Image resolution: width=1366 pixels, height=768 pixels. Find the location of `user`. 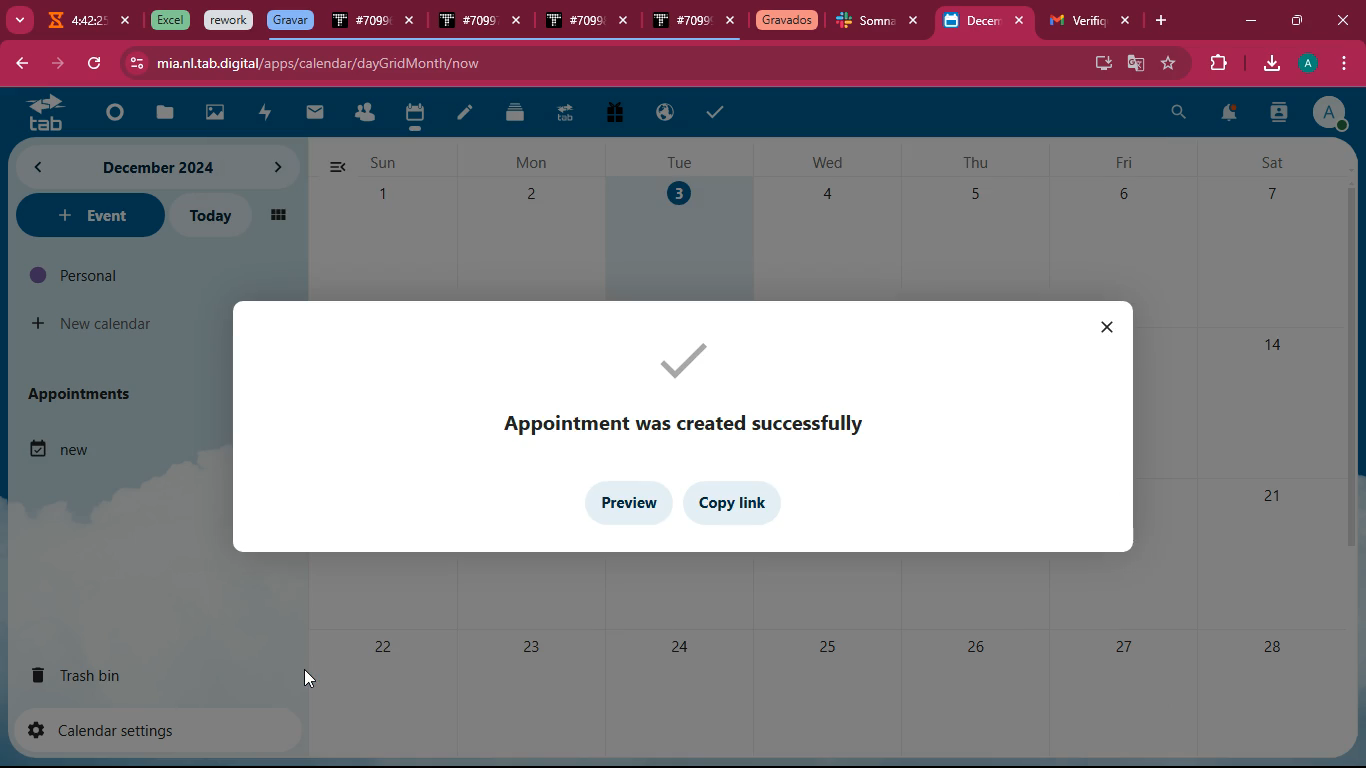

user is located at coordinates (1278, 115).